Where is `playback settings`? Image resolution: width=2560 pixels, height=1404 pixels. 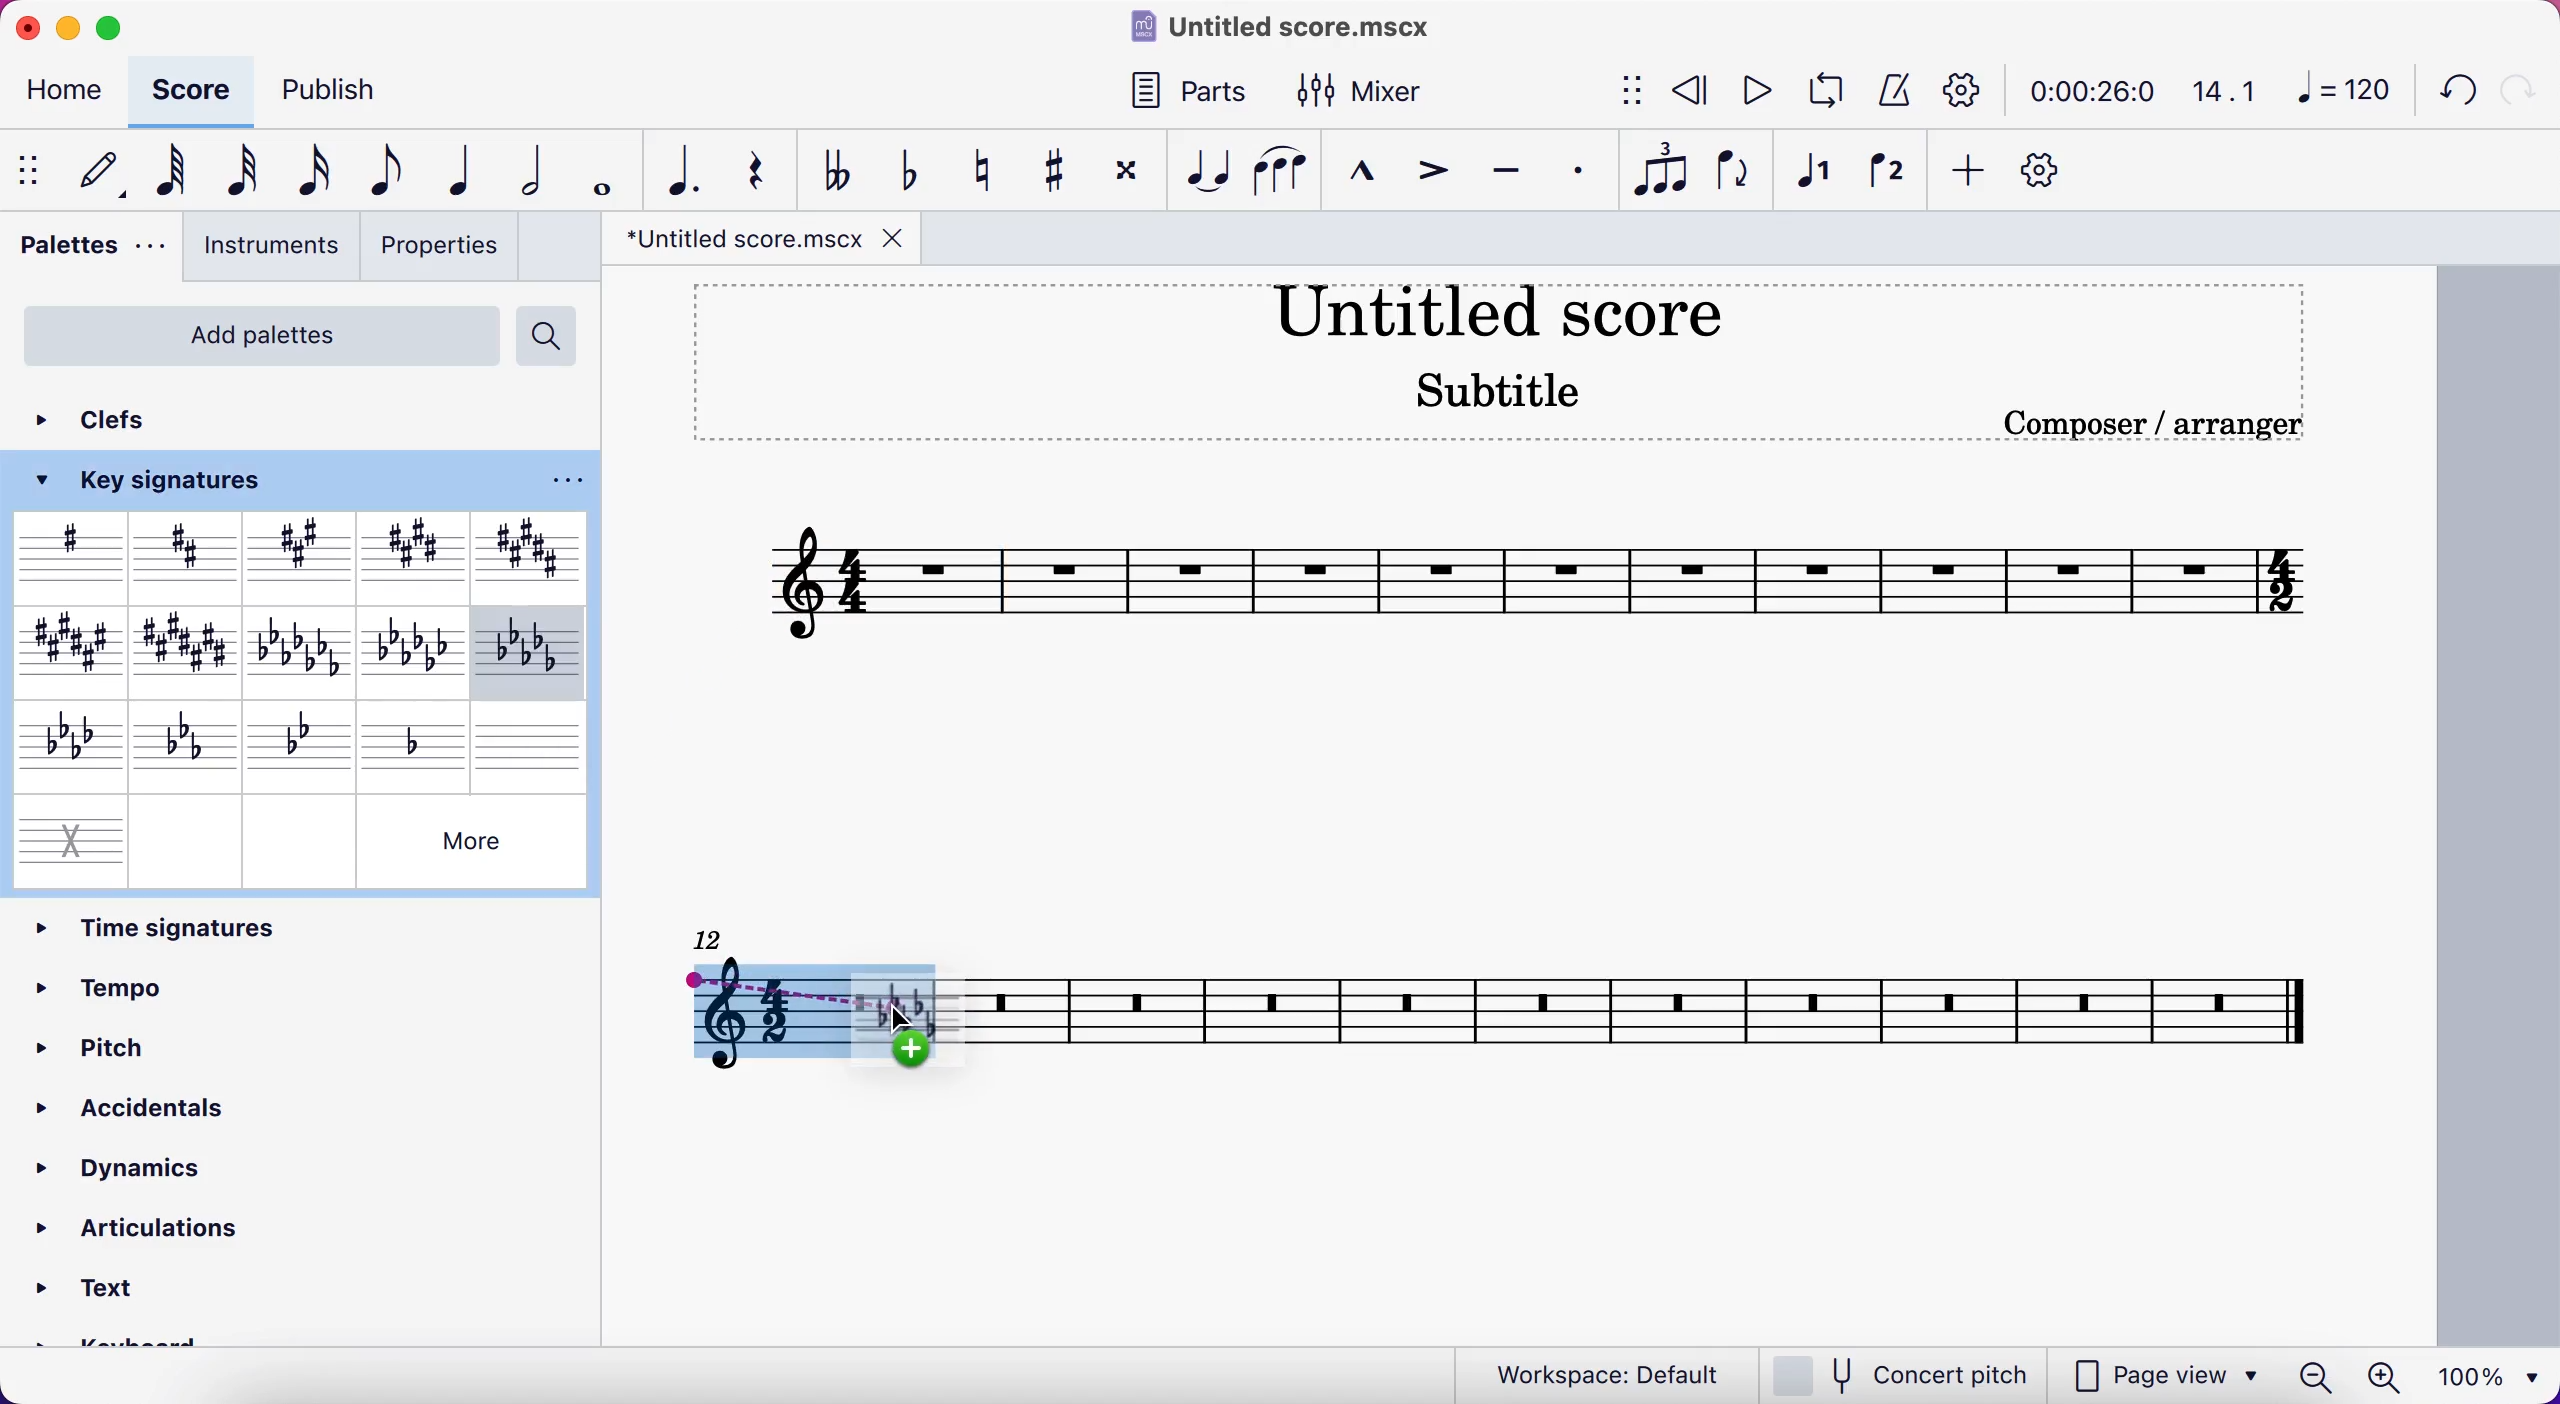
playback settings is located at coordinates (1957, 92).